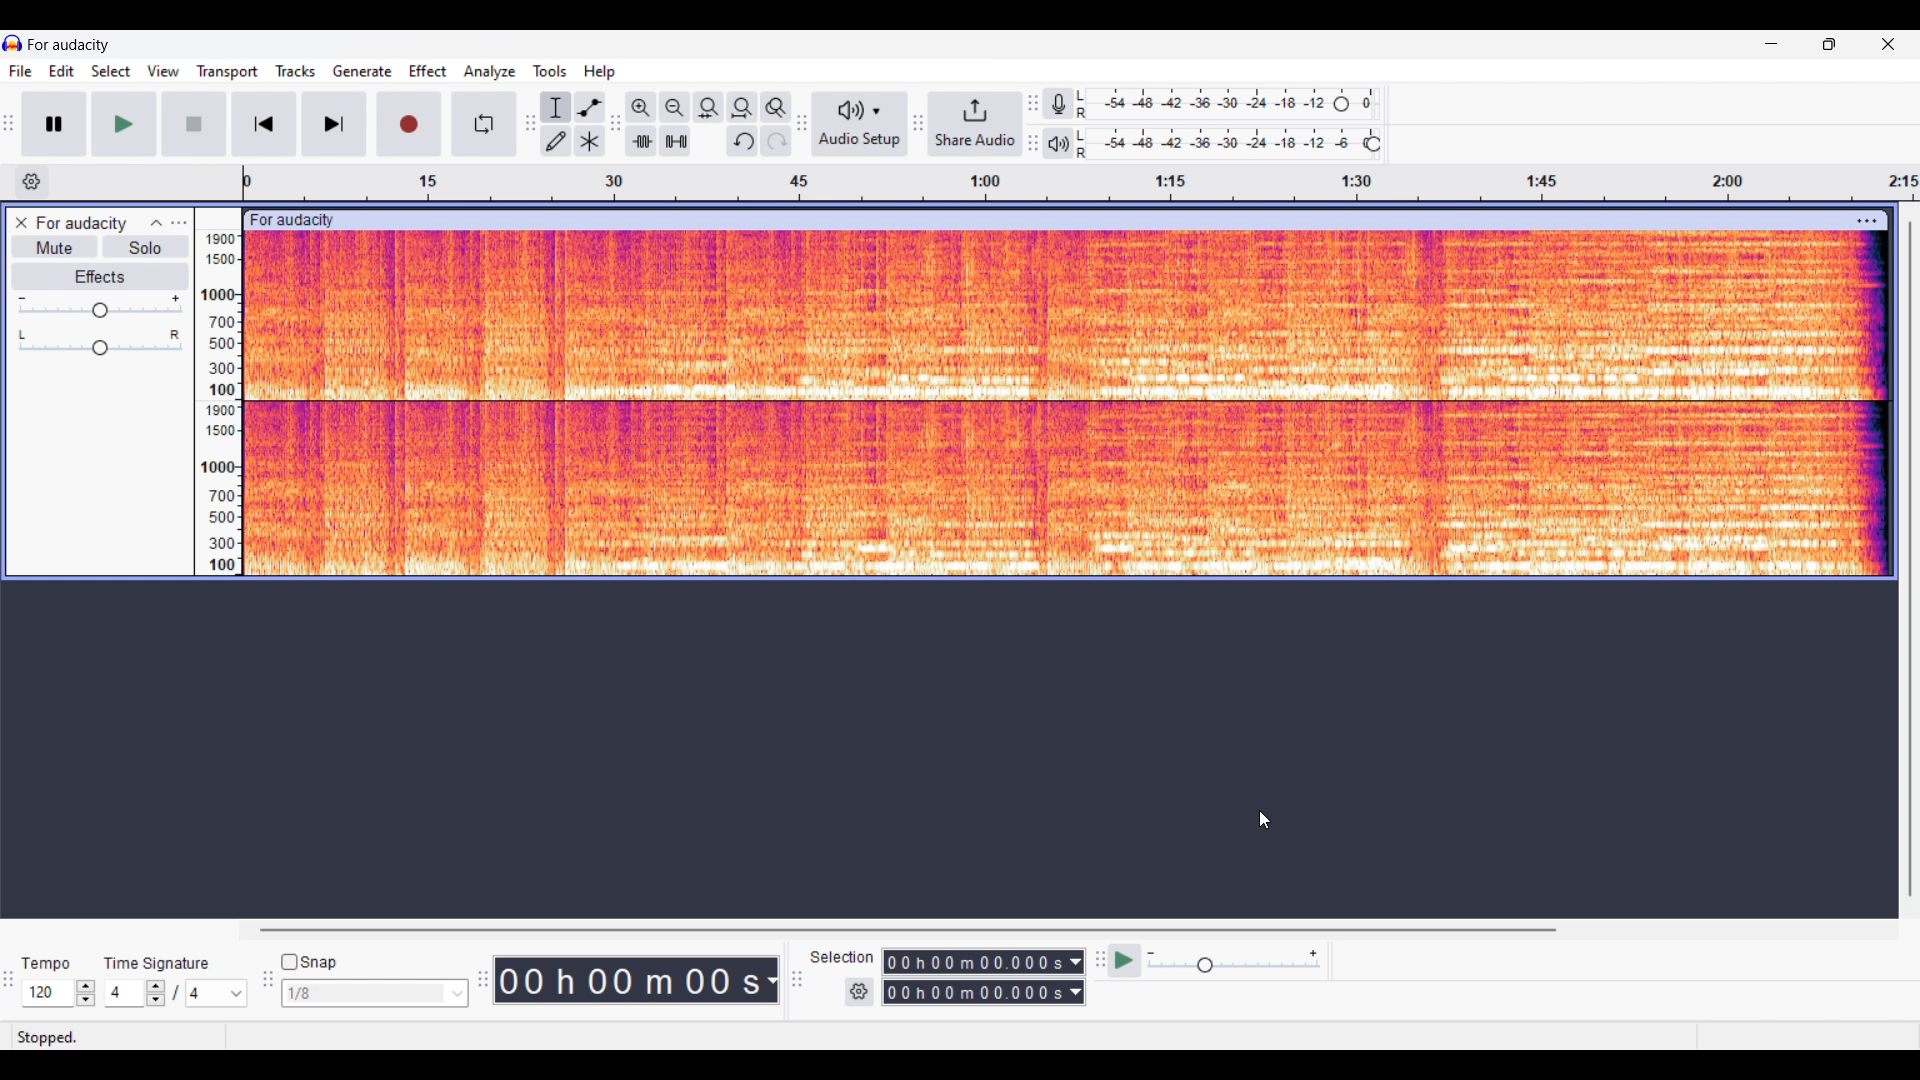 The width and height of the screenshot is (1920, 1080). What do you see at coordinates (82, 223) in the screenshot?
I see `Track name` at bounding box center [82, 223].